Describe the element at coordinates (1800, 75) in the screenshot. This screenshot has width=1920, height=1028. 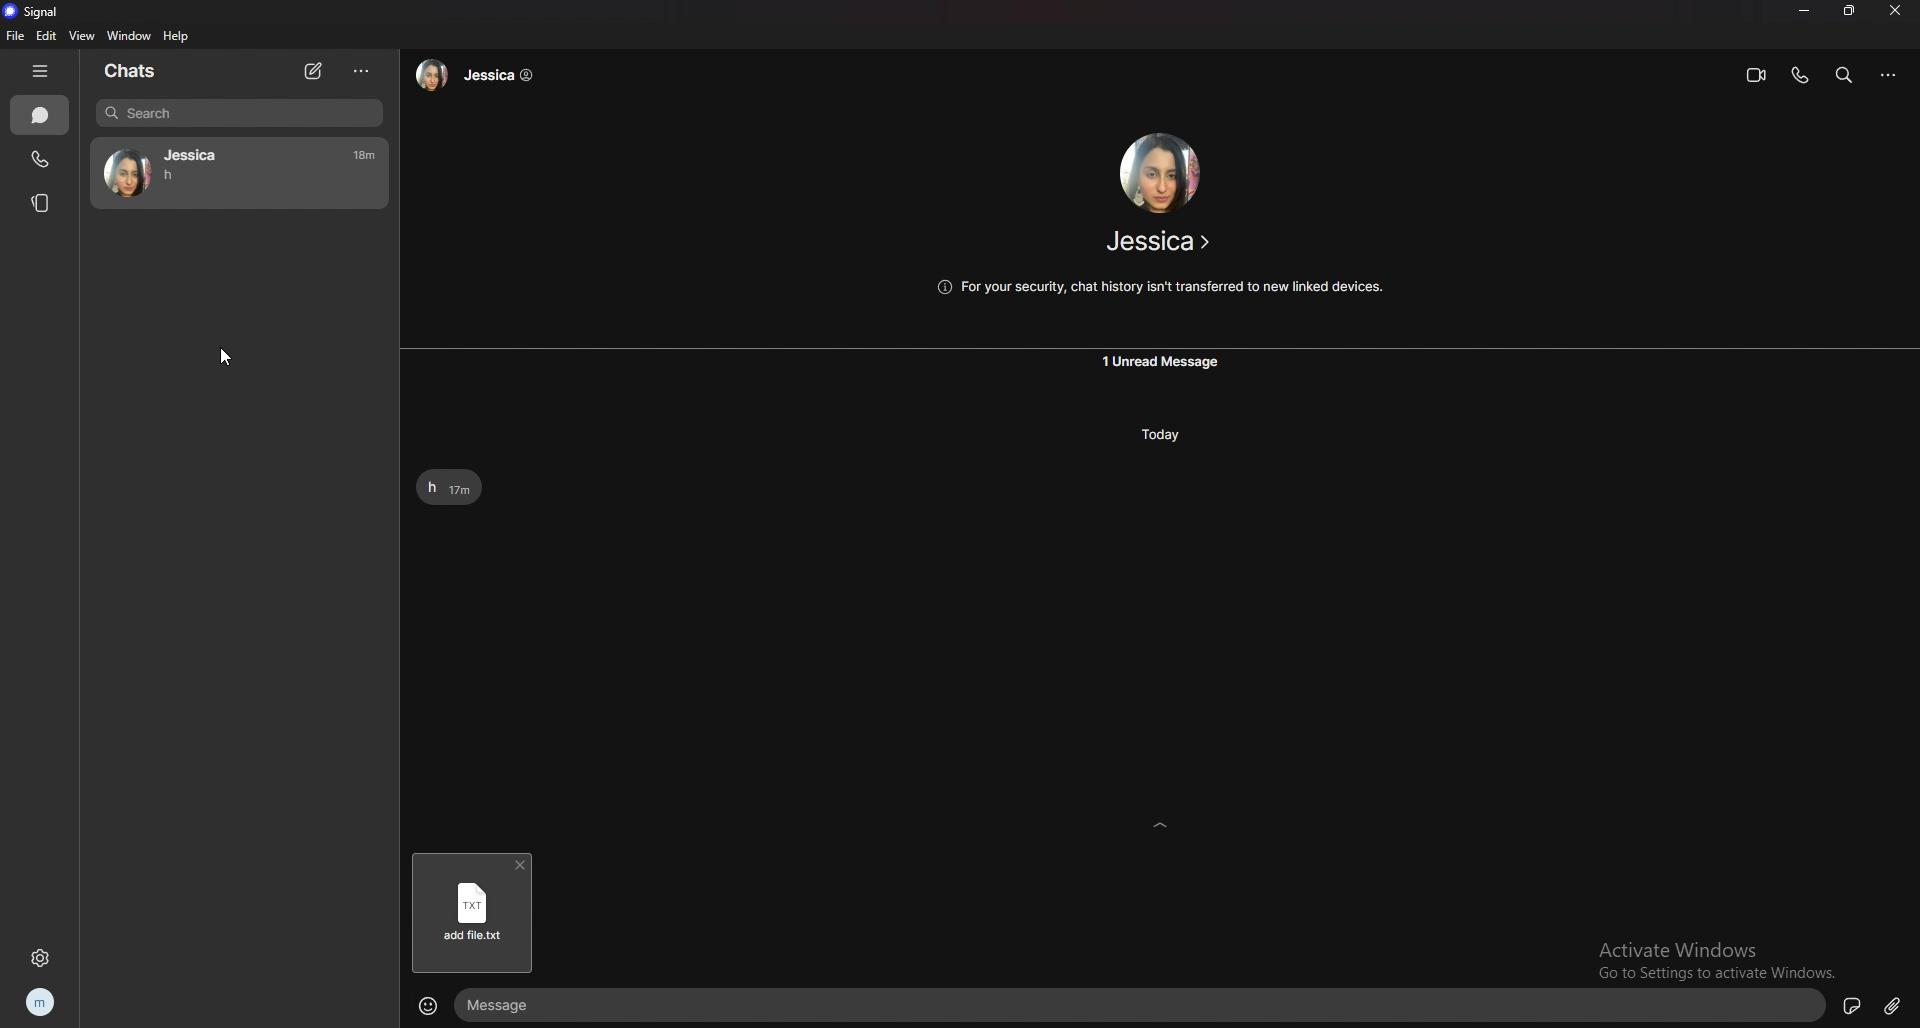
I see `voice call` at that location.